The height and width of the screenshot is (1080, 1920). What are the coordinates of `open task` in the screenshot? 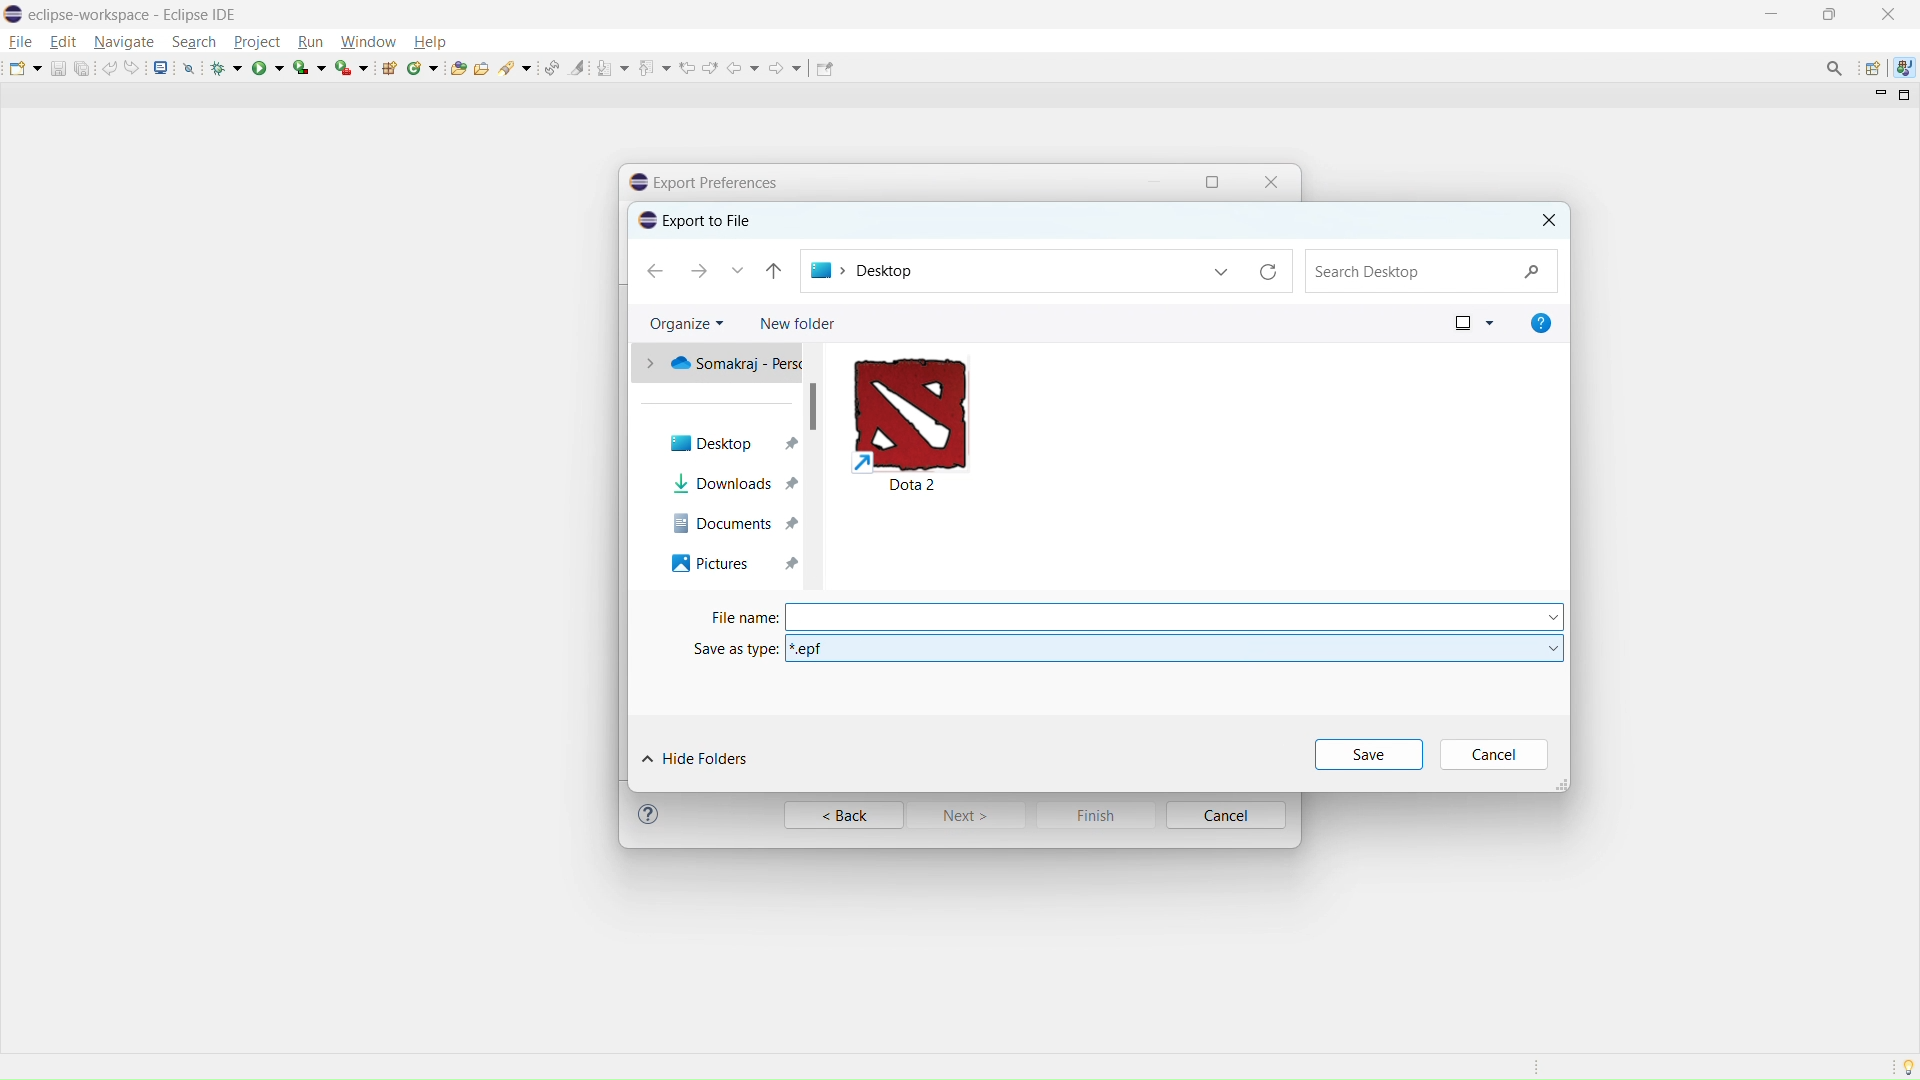 It's located at (481, 66).